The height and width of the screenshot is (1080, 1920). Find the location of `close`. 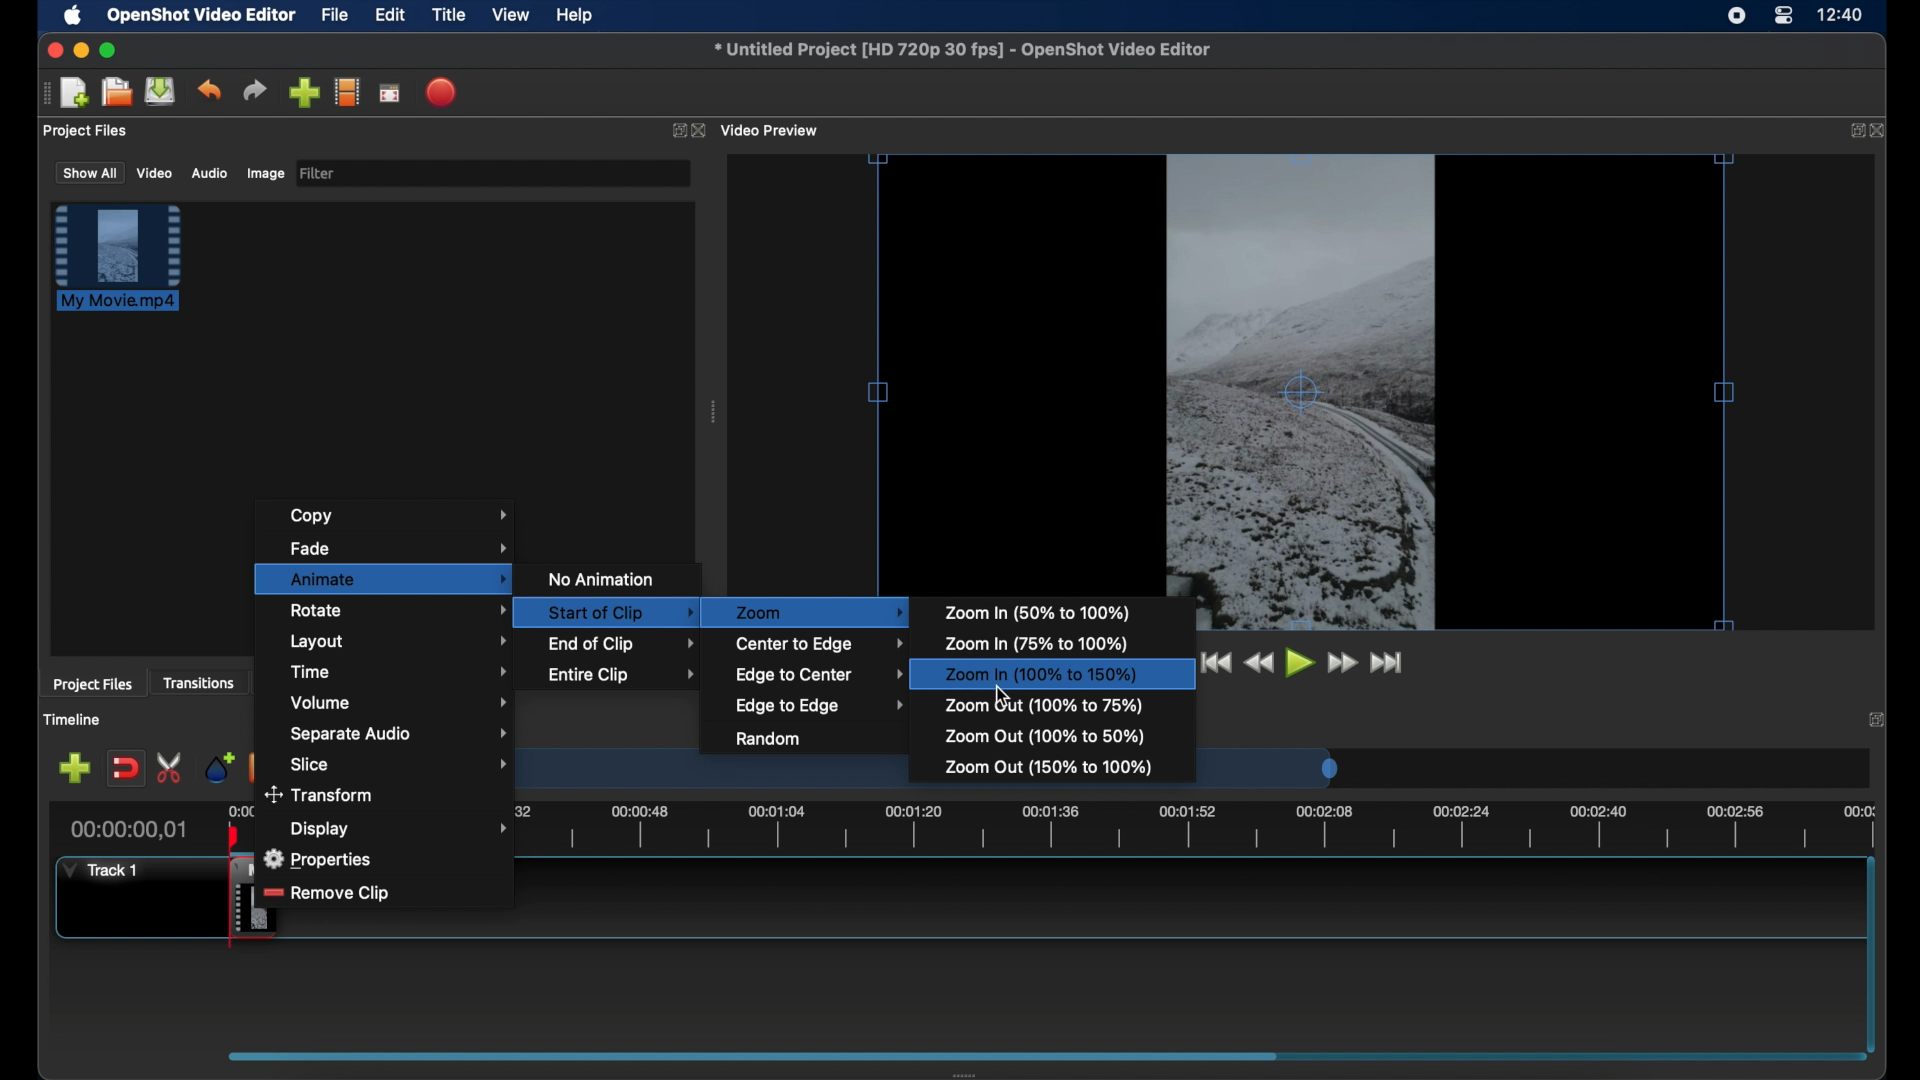

close is located at coordinates (1881, 132).